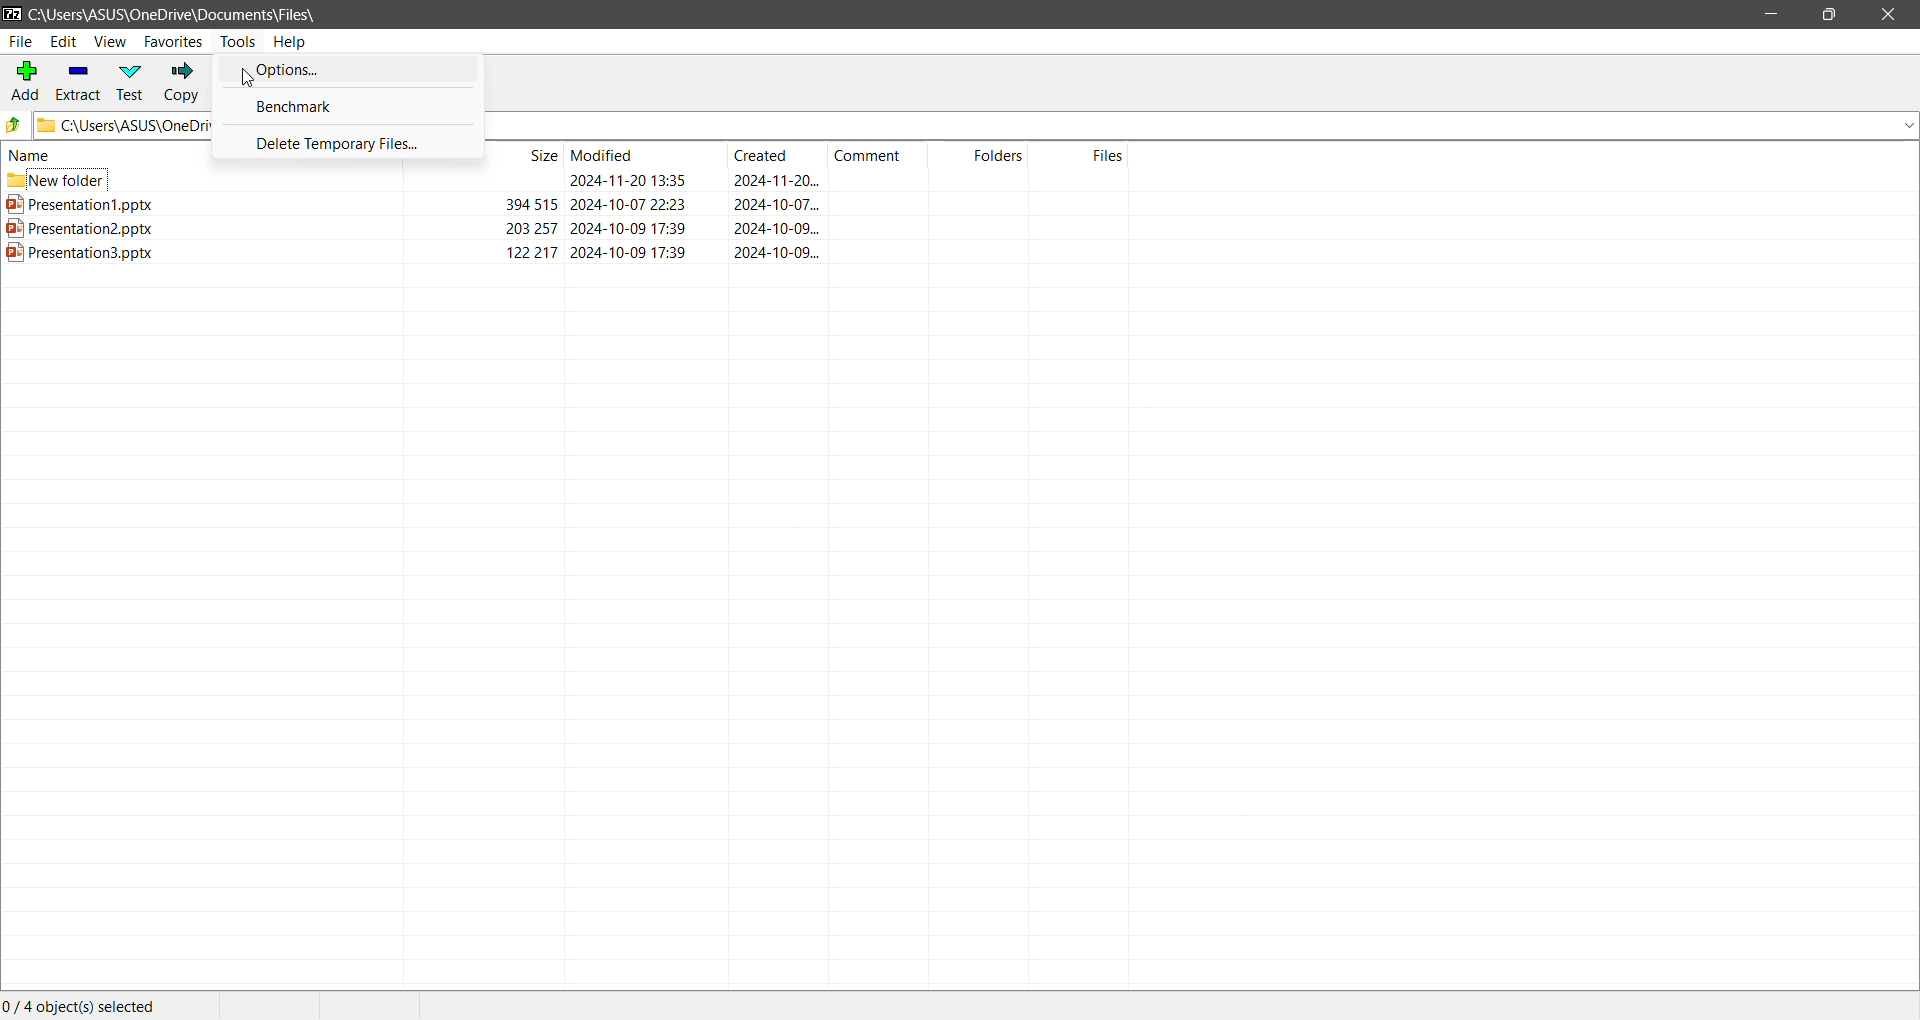 The width and height of the screenshot is (1920, 1020). I want to click on Help, so click(289, 44).